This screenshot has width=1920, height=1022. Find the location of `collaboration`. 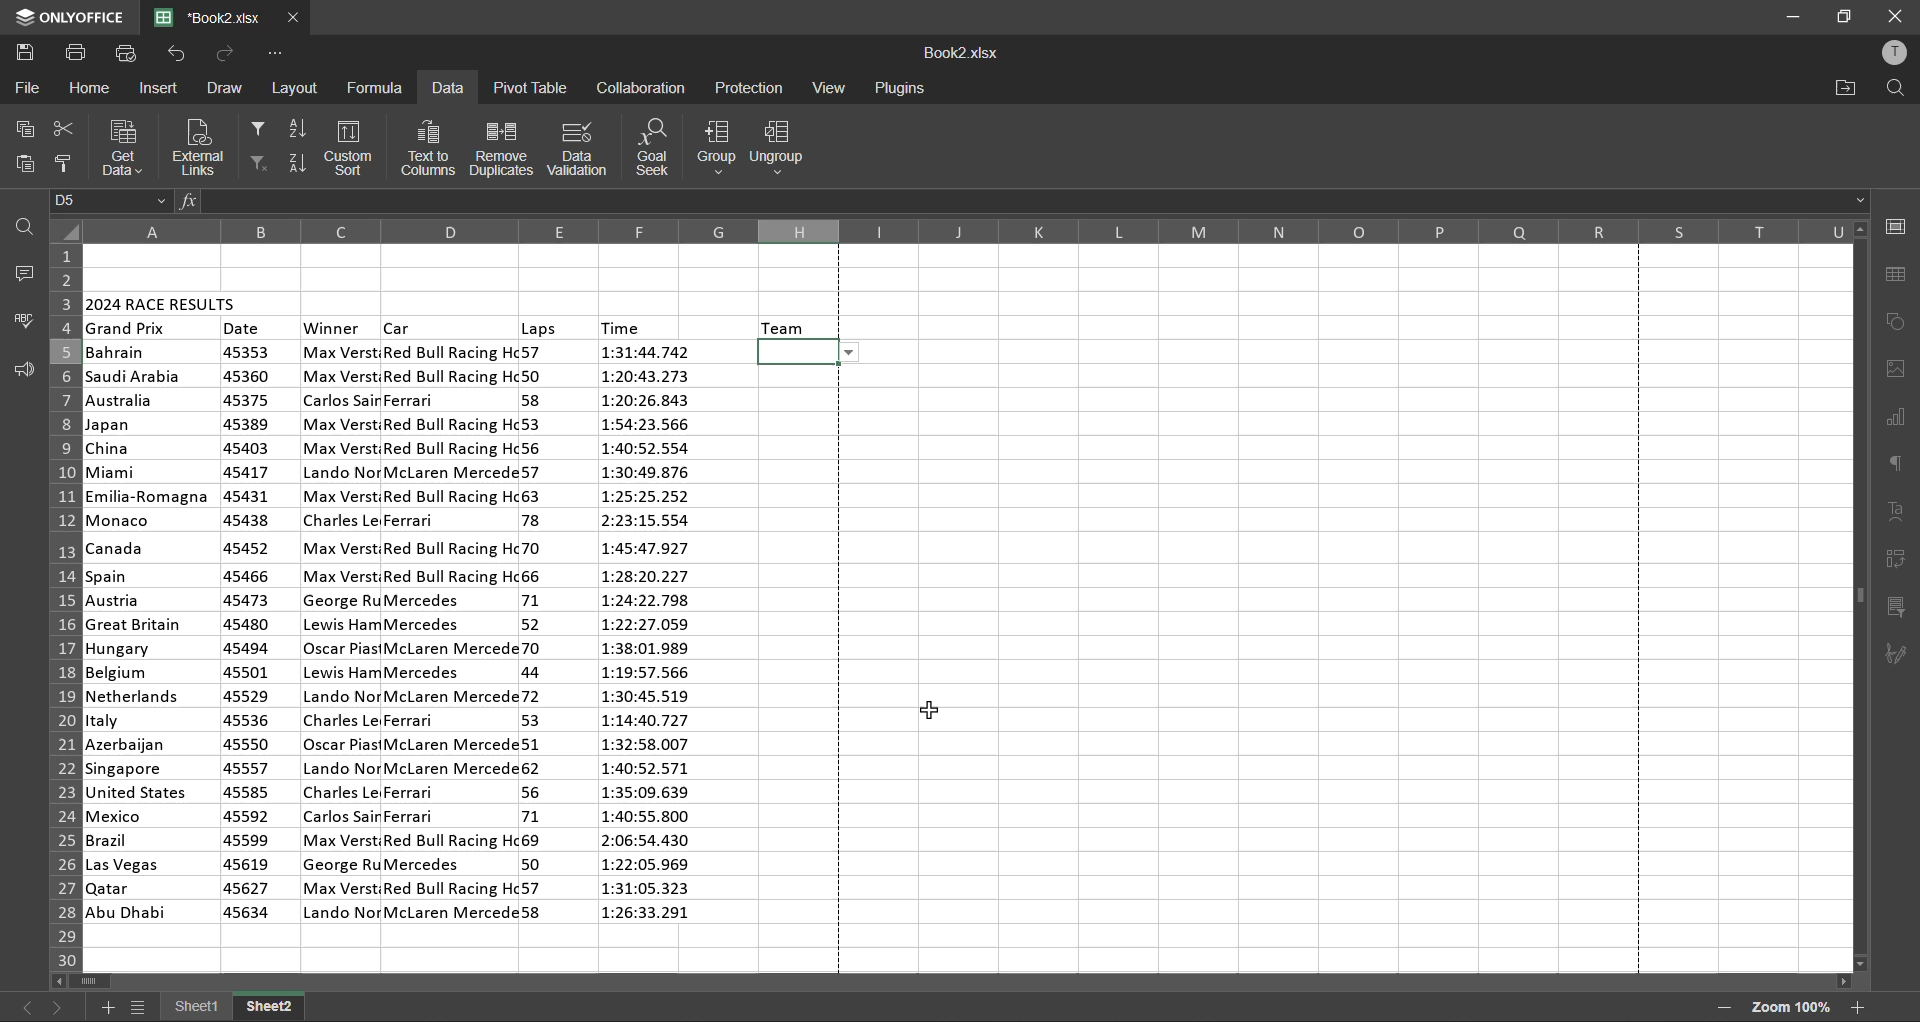

collaboration is located at coordinates (640, 87).